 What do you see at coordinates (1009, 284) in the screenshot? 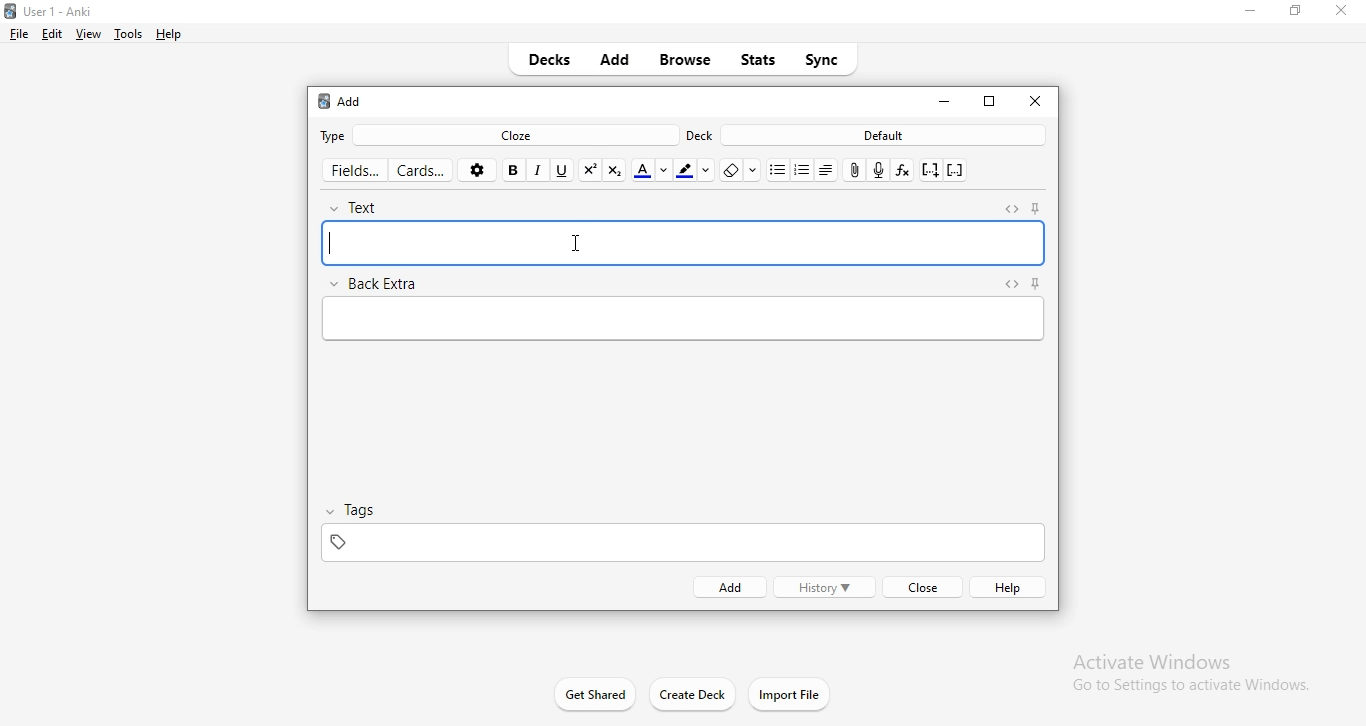
I see `expand` at bounding box center [1009, 284].